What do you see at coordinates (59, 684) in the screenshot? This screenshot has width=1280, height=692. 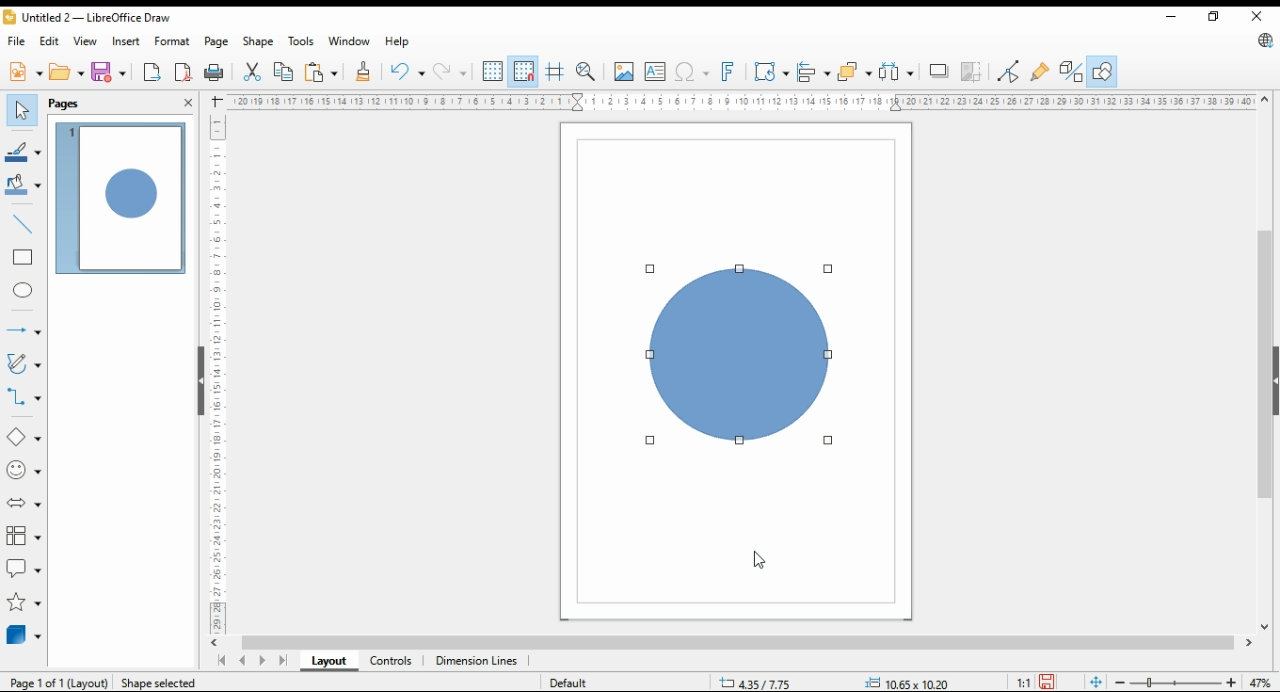 I see `Page 1 of 1 (layout)` at bounding box center [59, 684].